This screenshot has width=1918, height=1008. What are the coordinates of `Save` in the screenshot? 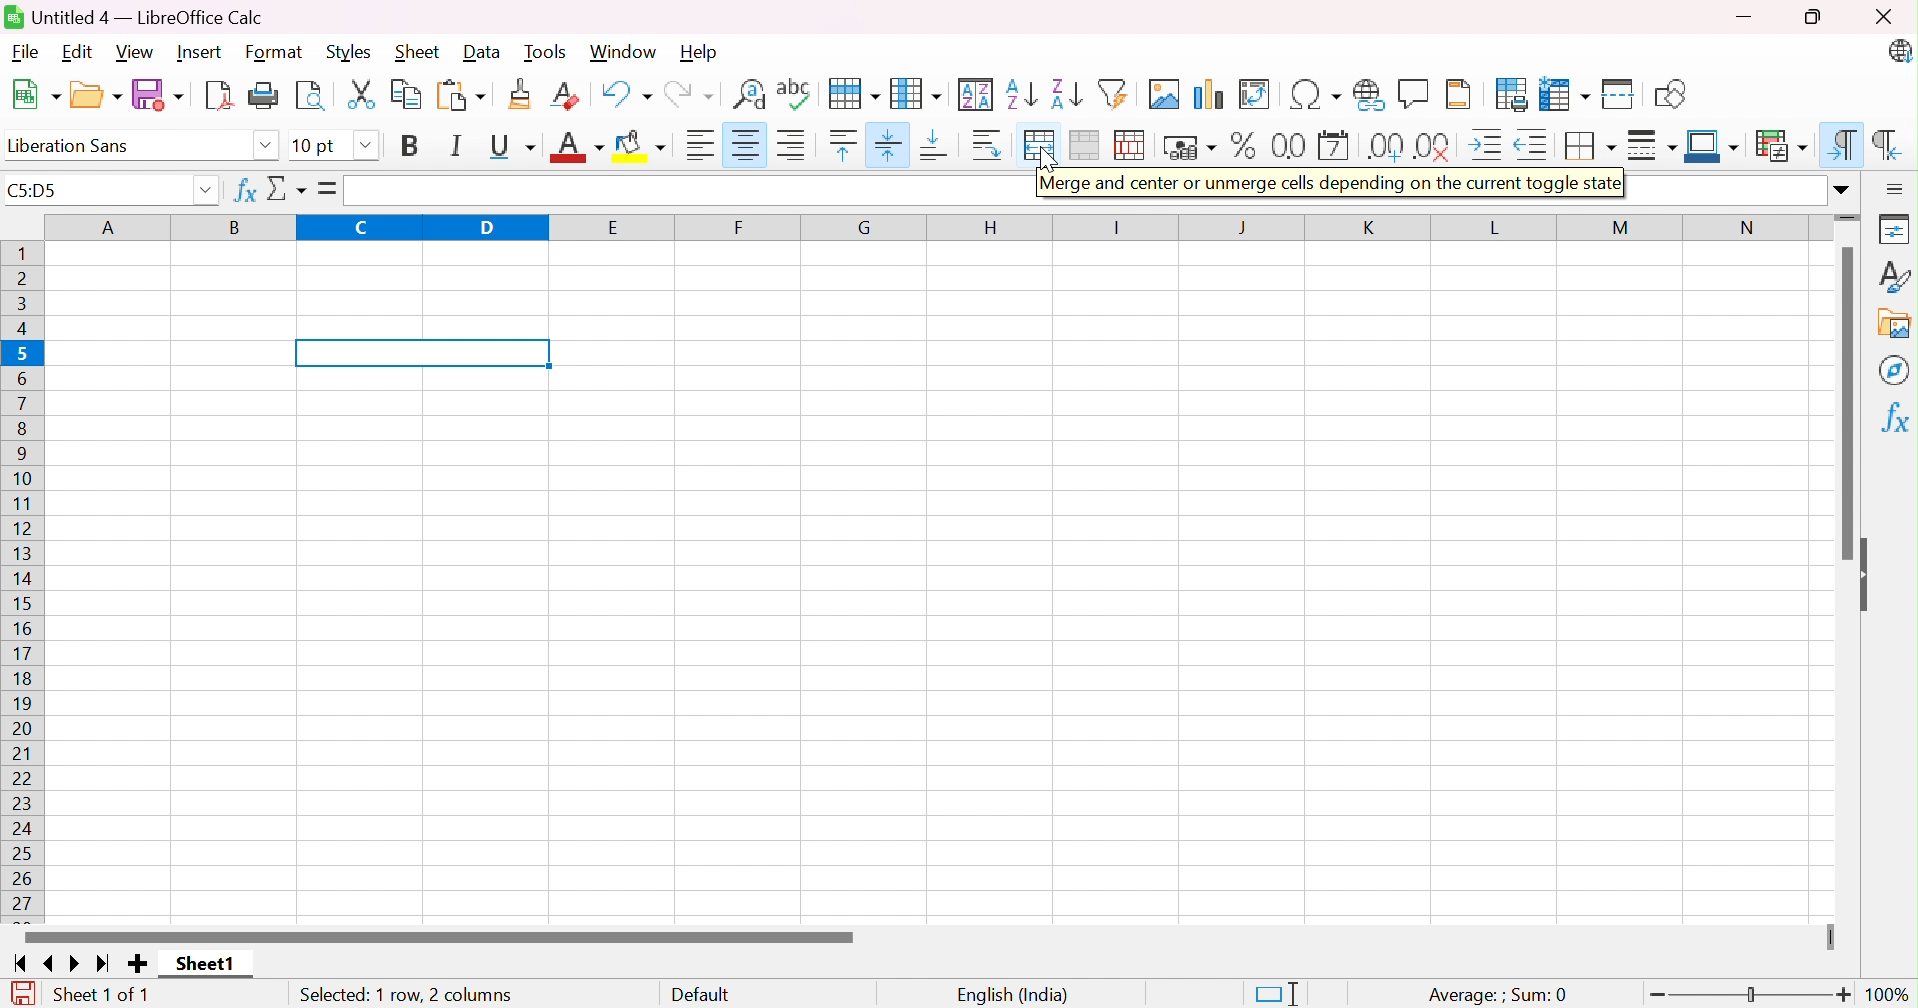 It's located at (159, 94).